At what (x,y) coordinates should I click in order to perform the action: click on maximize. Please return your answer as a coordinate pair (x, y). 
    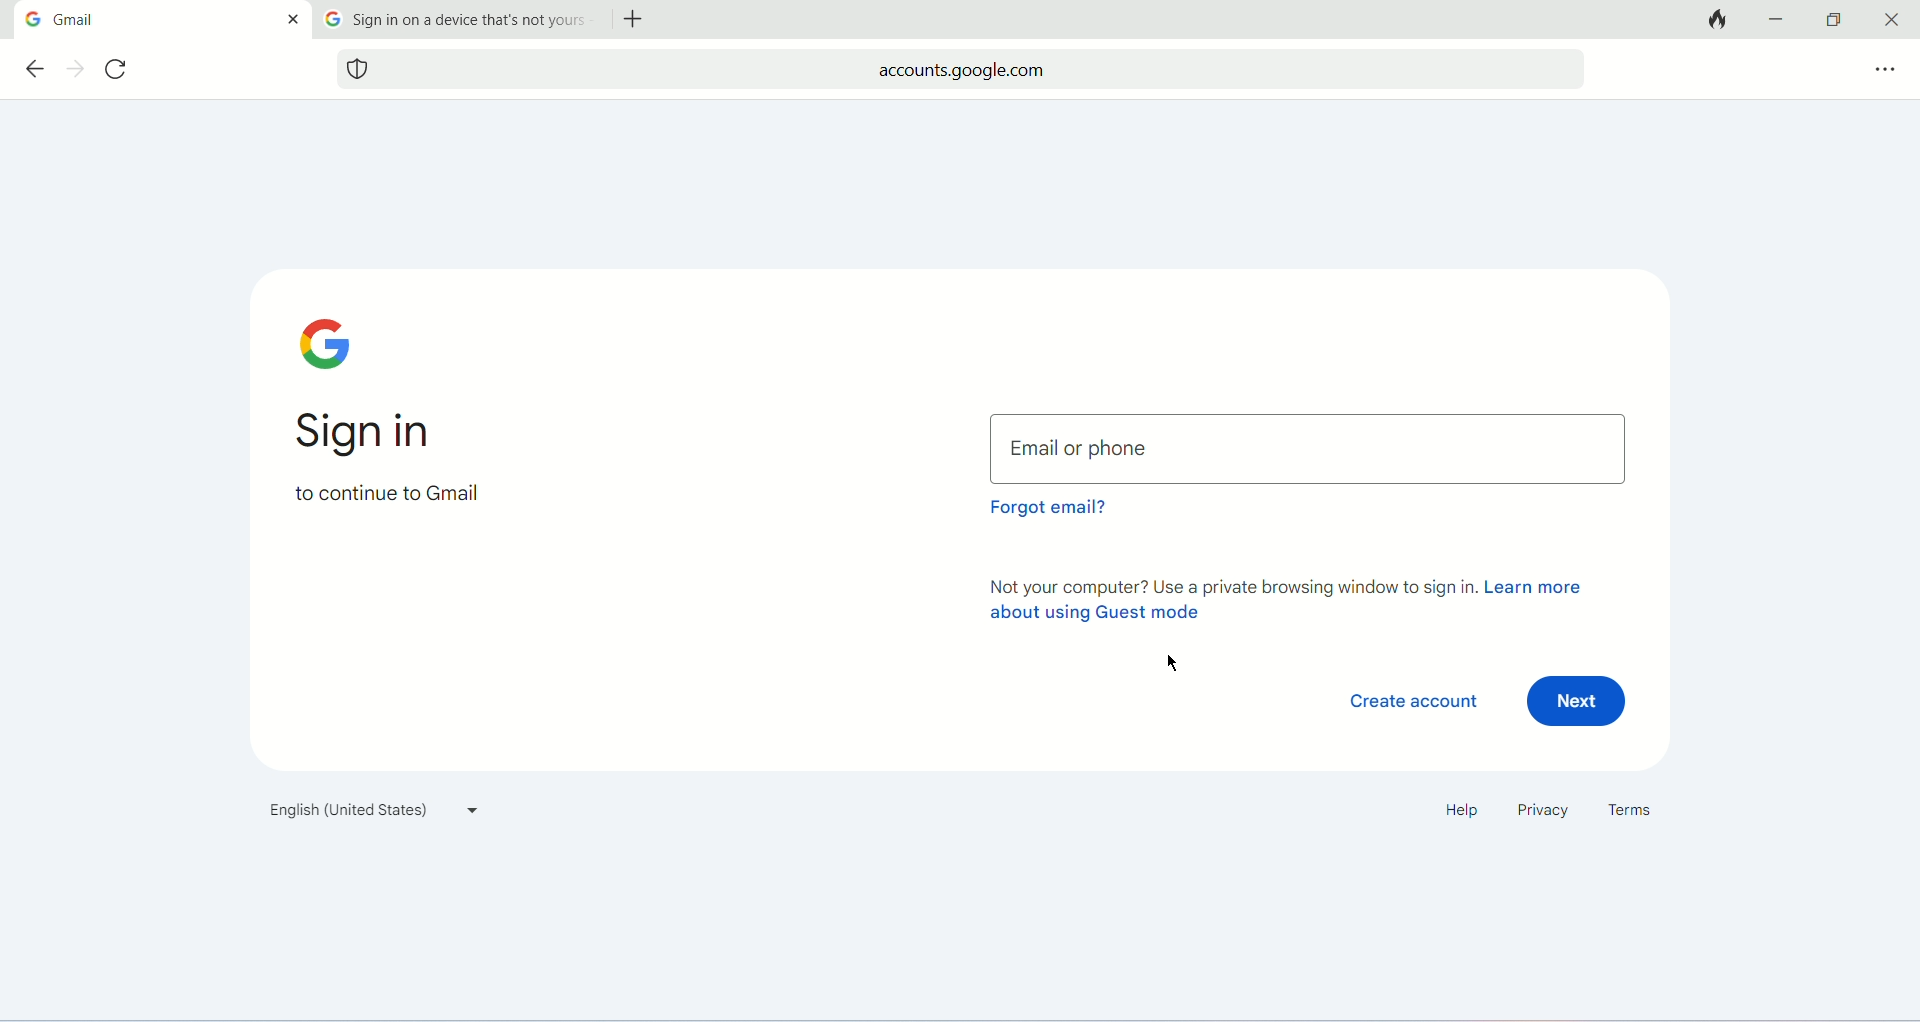
    Looking at the image, I should click on (1831, 20).